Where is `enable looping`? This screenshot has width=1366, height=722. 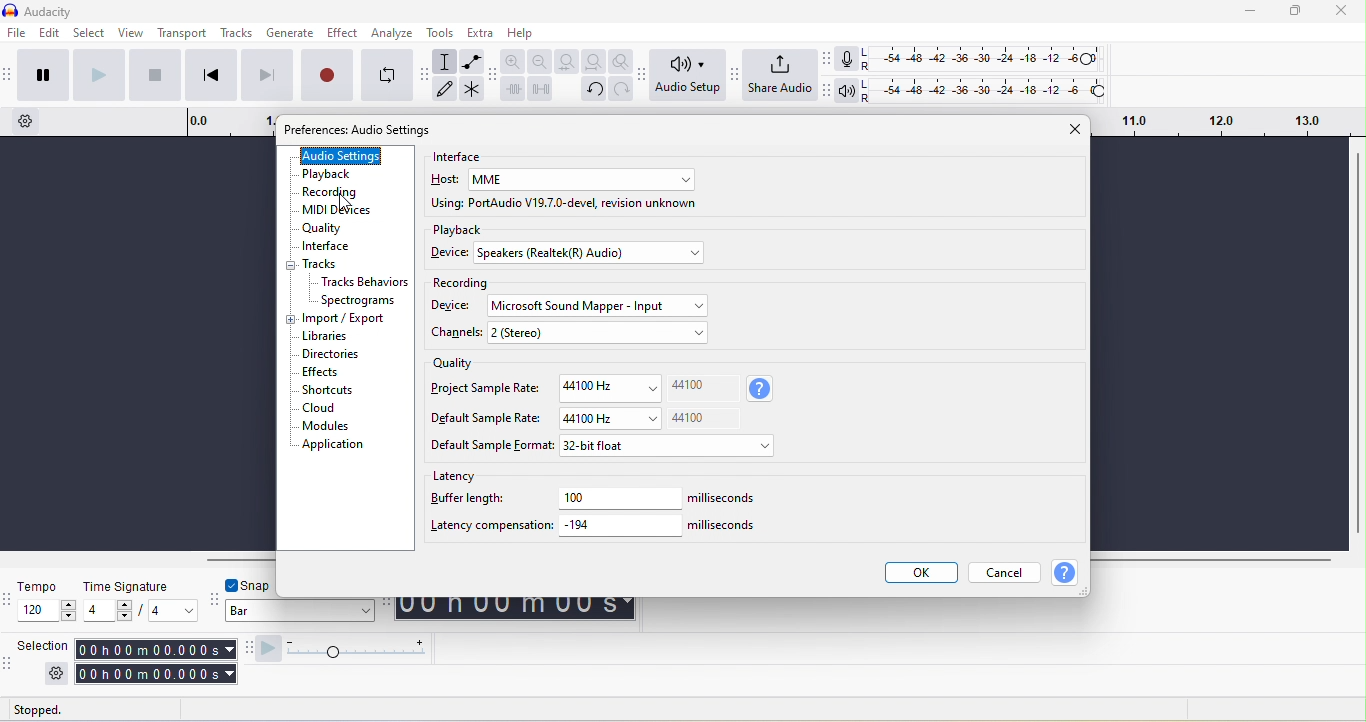 enable looping is located at coordinates (388, 76).